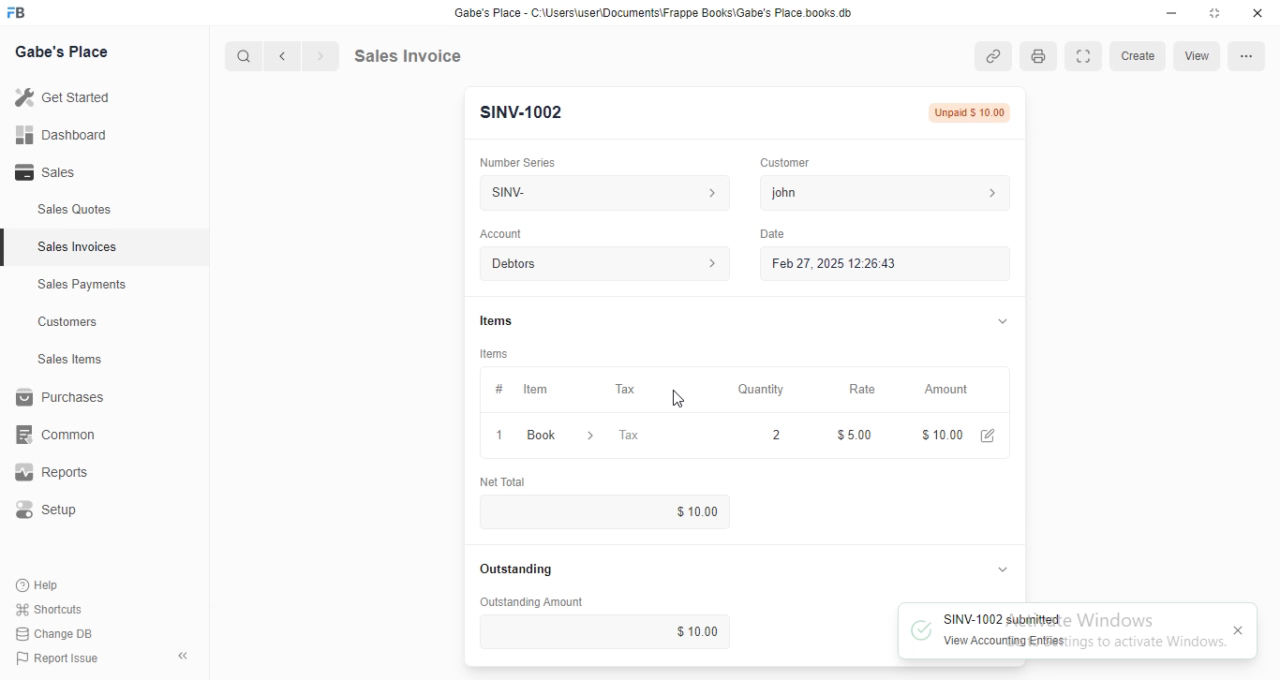 This screenshot has width=1280, height=680. Describe the element at coordinates (1010, 641) in the screenshot. I see `View accounting entries` at that location.